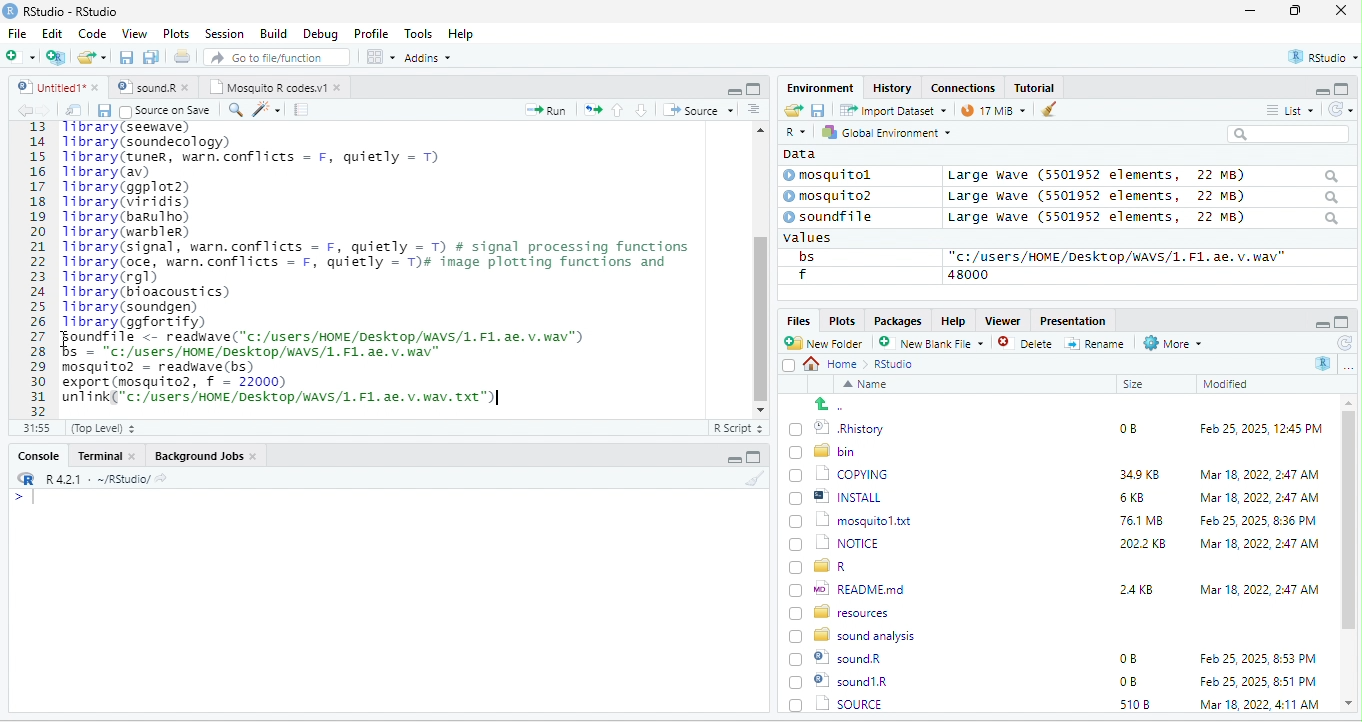 This screenshot has height=722, width=1362. Describe the element at coordinates (1259, 659) in the screenshot. I see `Feb 25, 2025, 8:51 PM` at that location.